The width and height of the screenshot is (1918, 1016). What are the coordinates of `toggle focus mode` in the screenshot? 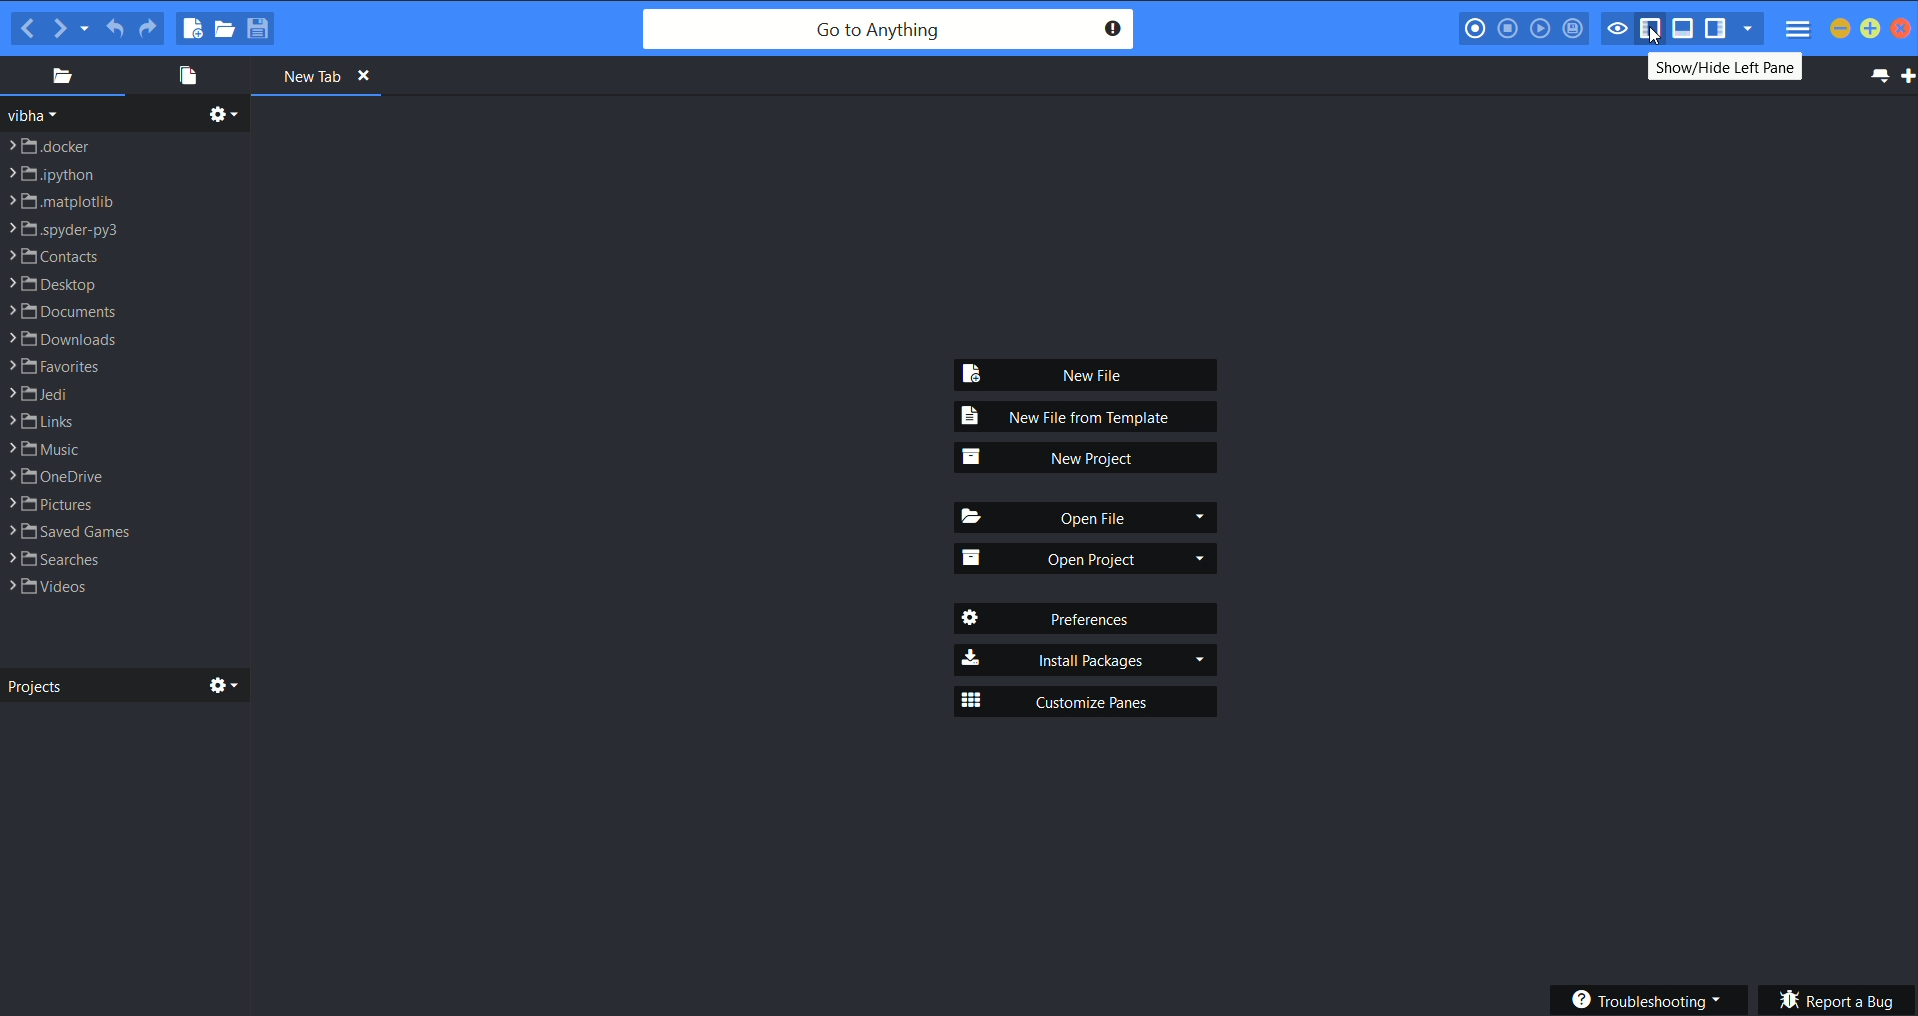 It's located at (1617, 28).